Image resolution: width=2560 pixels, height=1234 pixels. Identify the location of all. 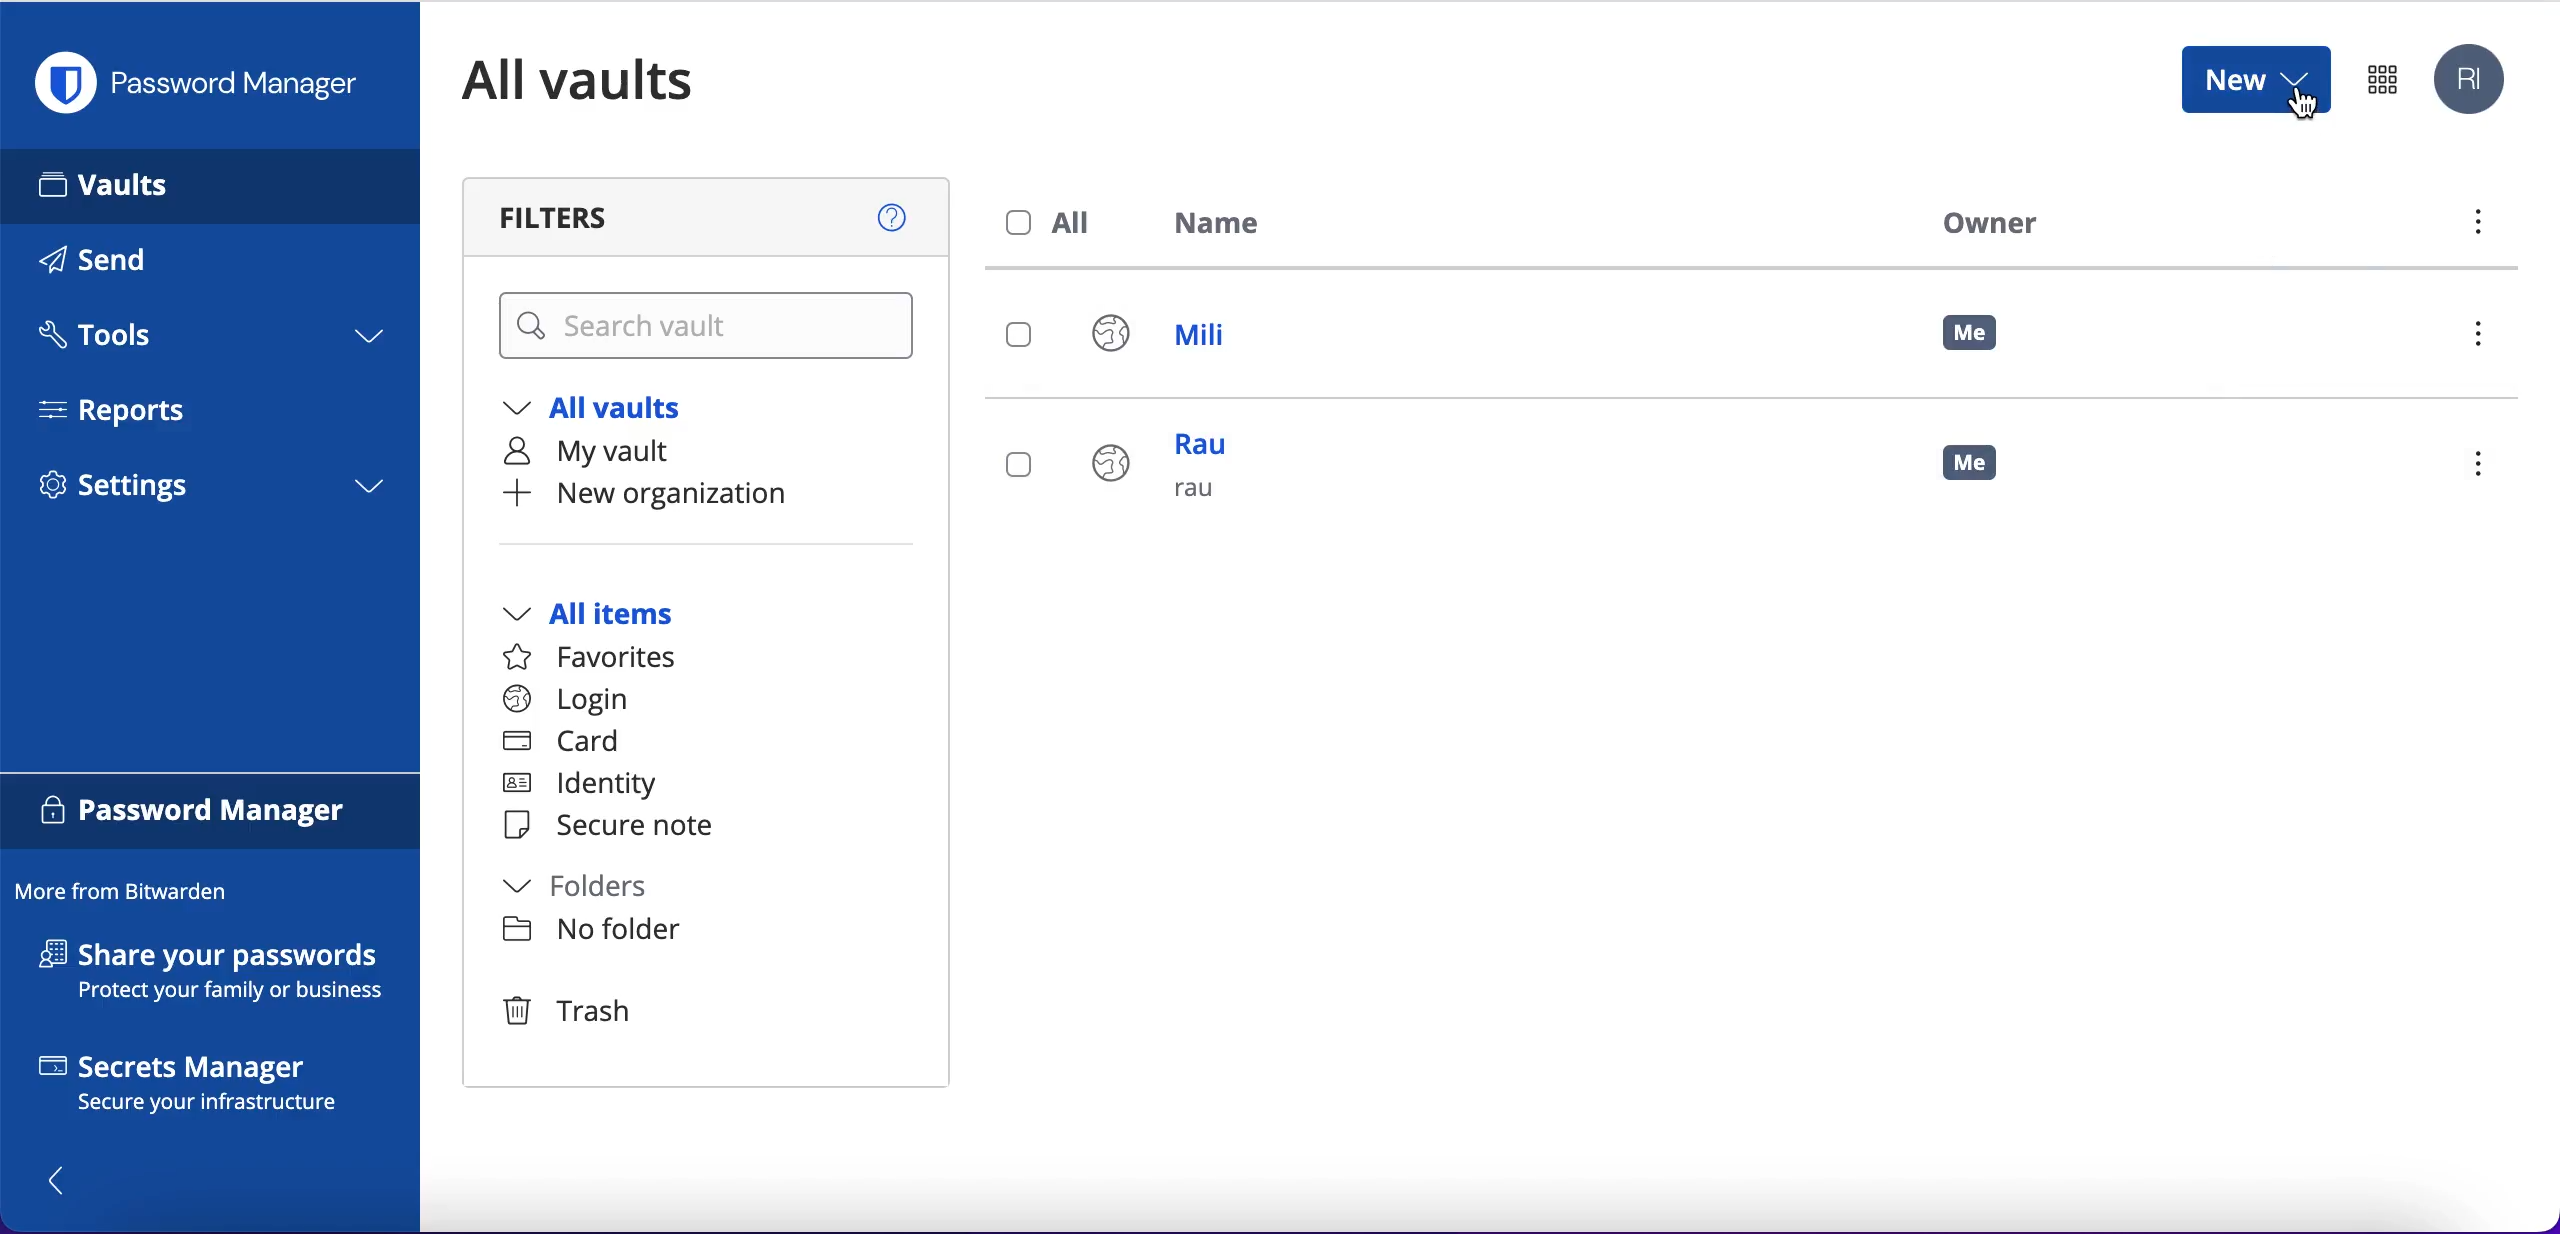
(1054, 223).